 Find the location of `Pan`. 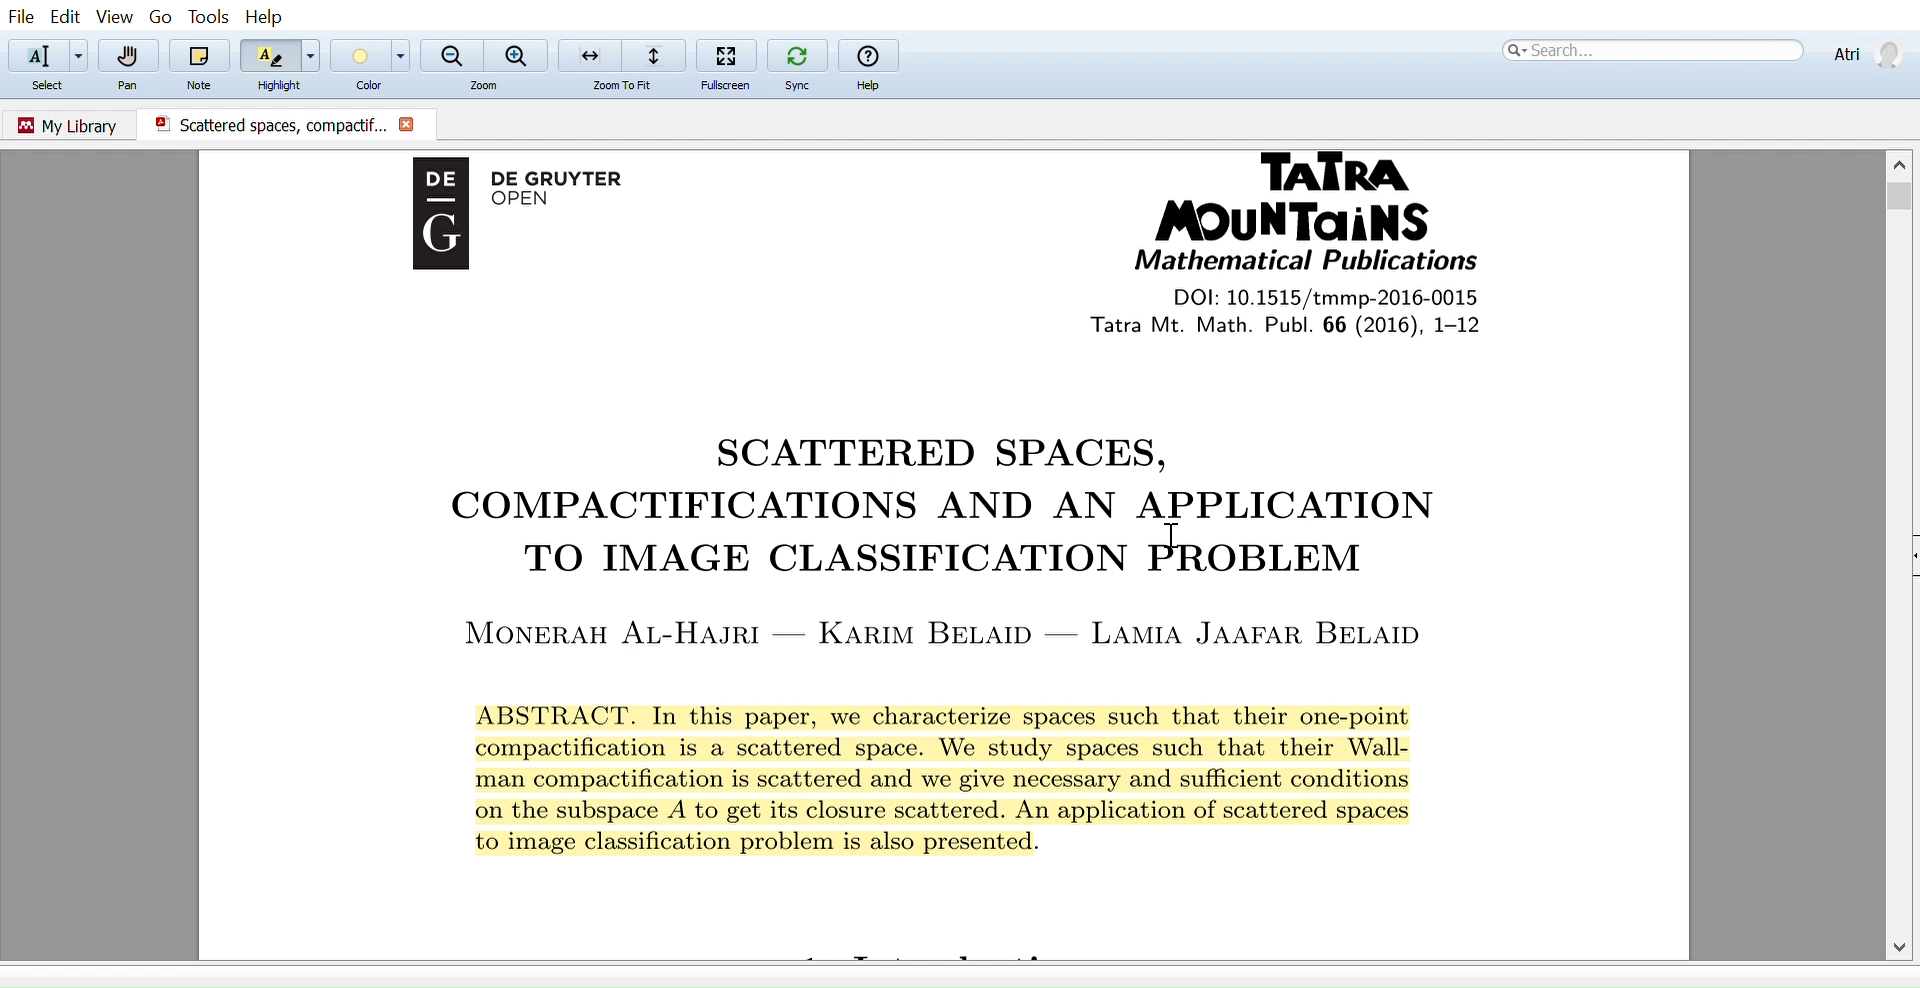

Pan is located at coordinates (130, 87).